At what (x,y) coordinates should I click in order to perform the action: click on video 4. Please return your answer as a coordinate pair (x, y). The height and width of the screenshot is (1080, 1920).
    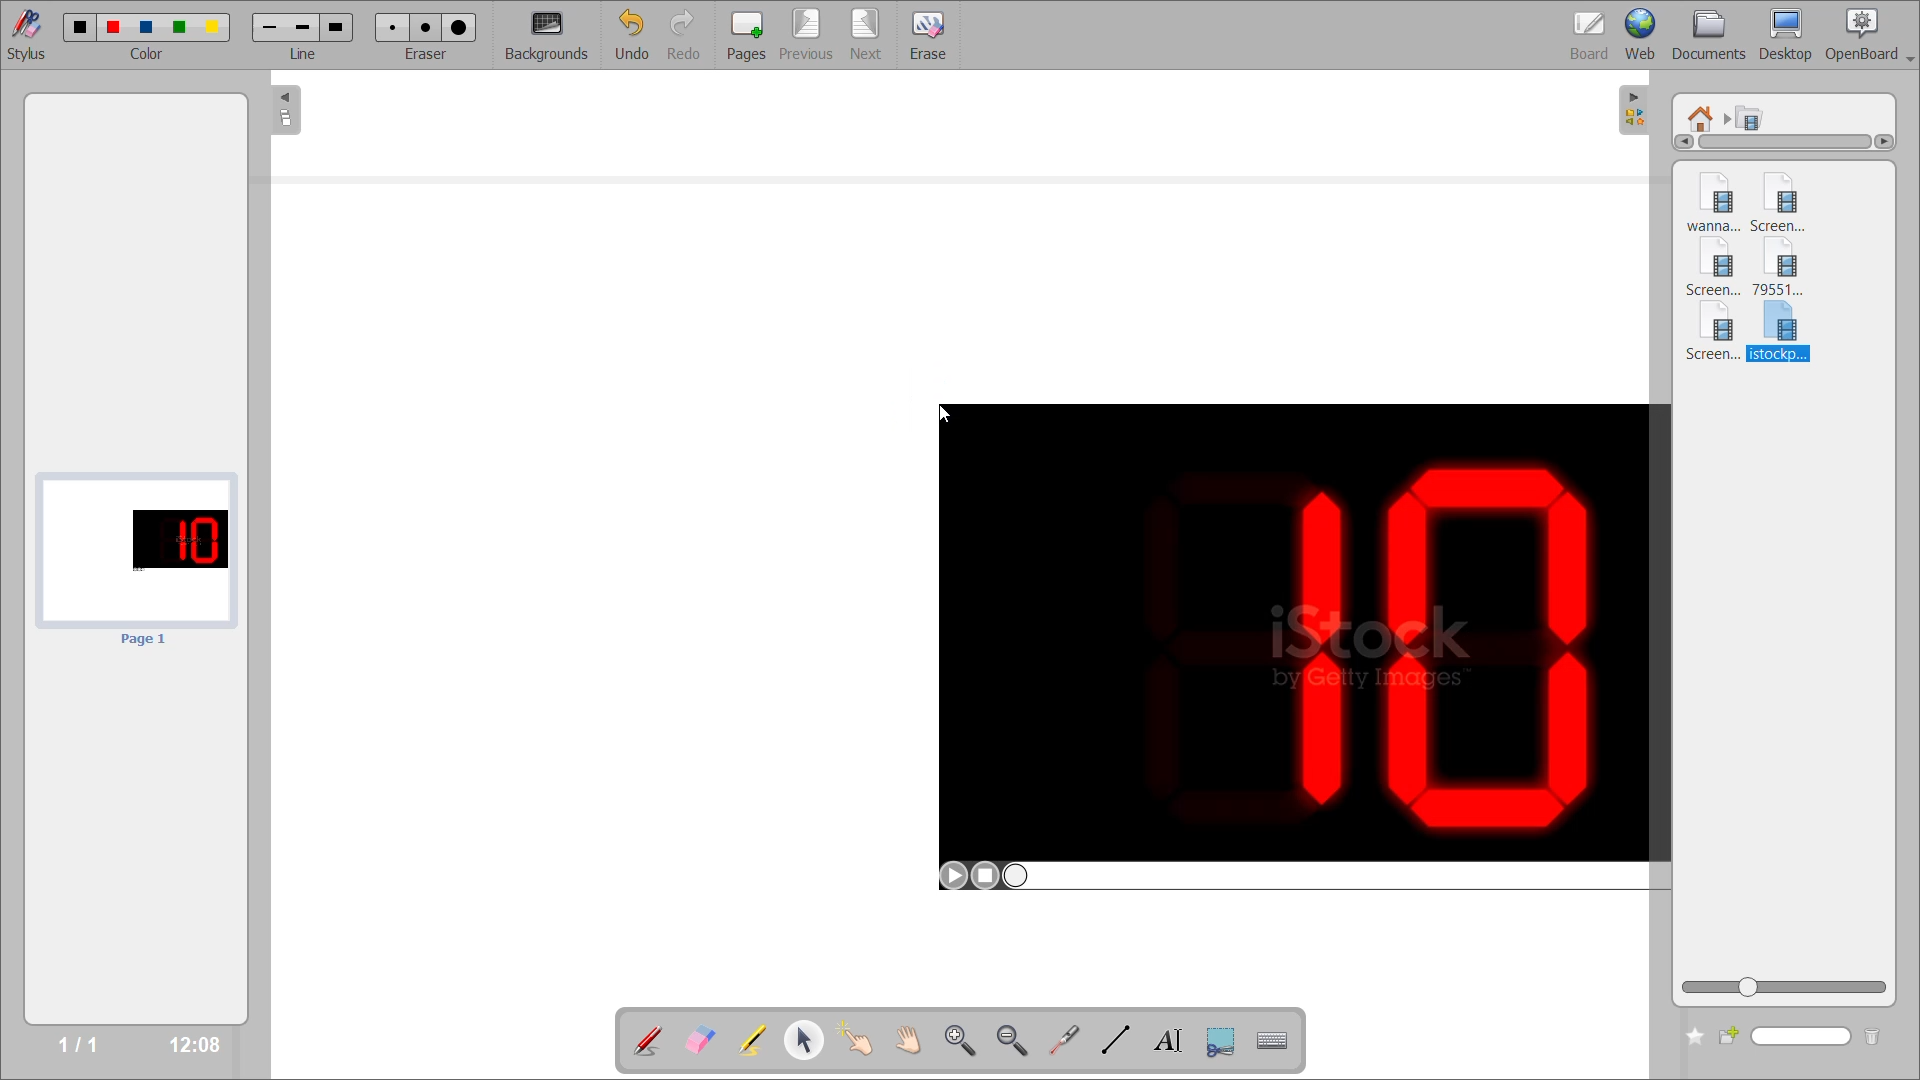
    Looking at the image, I should click on (1788, 267).